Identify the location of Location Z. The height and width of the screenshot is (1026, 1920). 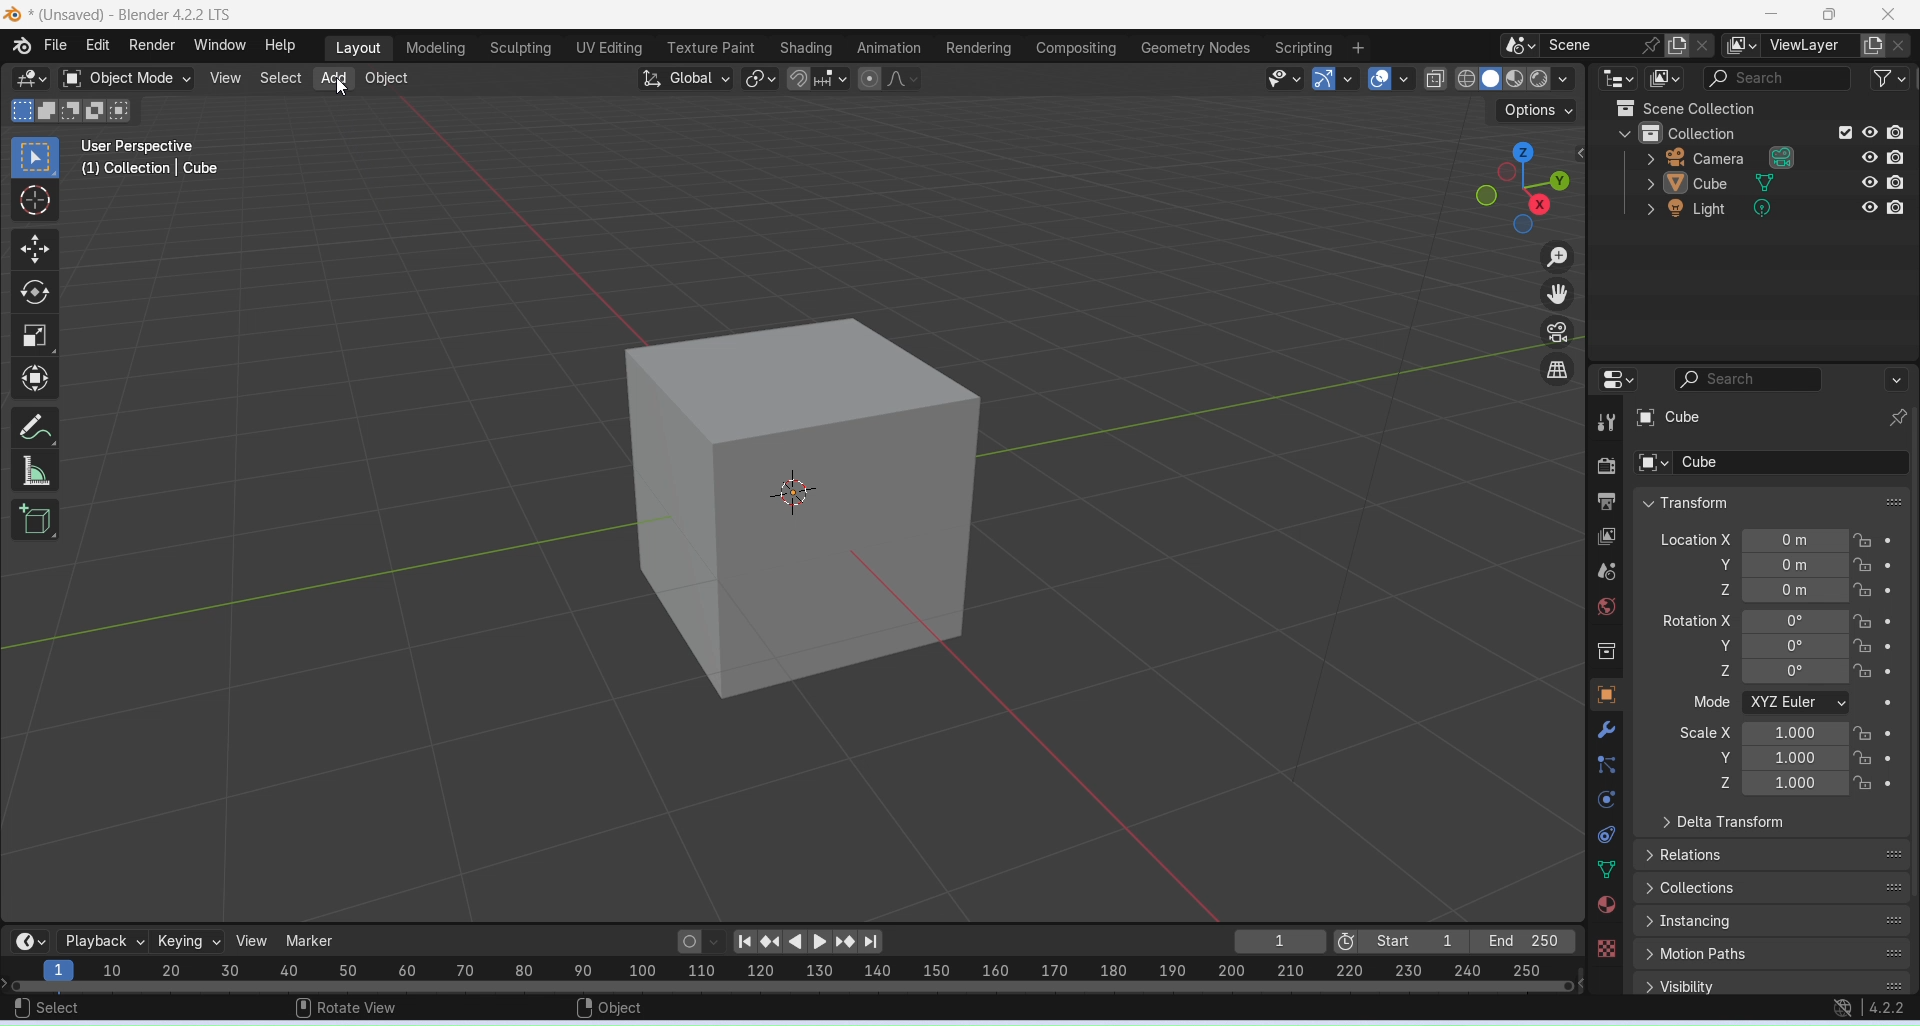
(1722, 589).